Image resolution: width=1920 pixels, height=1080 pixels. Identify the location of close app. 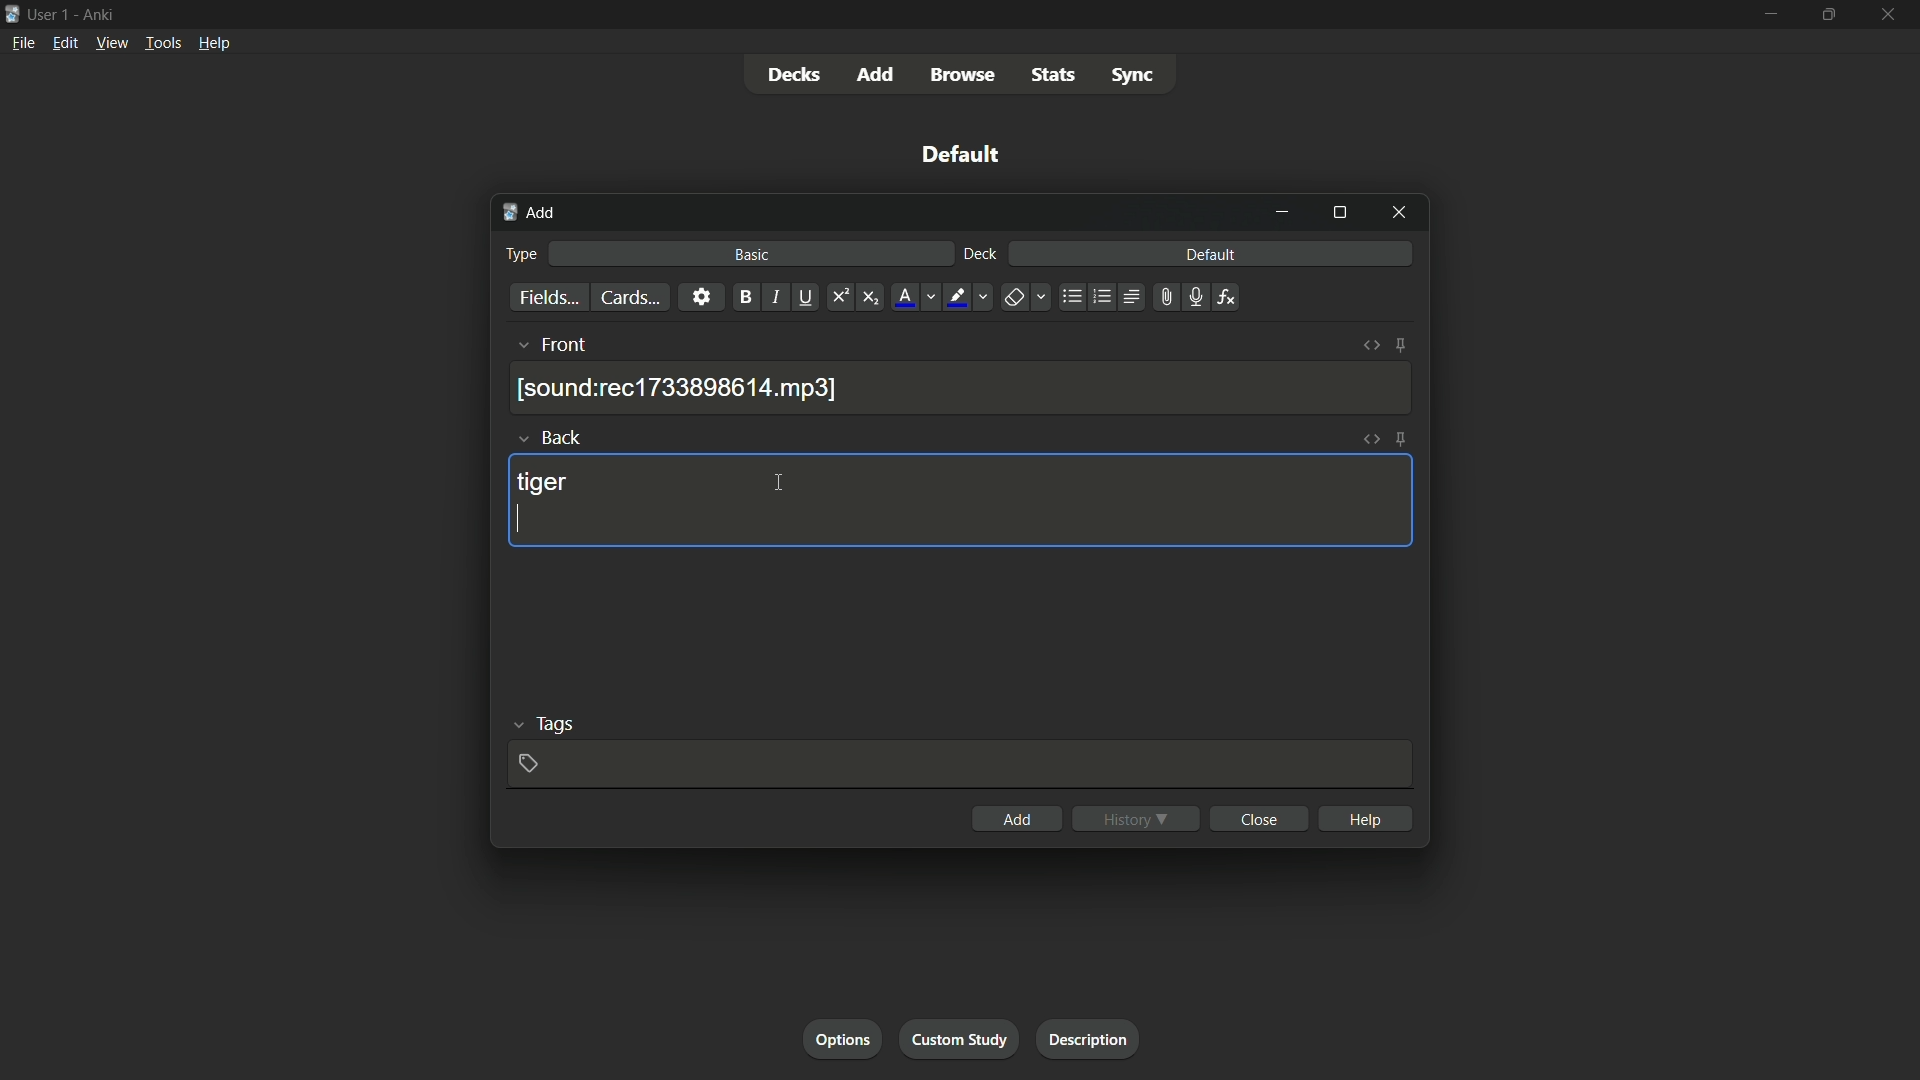
(1890, 15).